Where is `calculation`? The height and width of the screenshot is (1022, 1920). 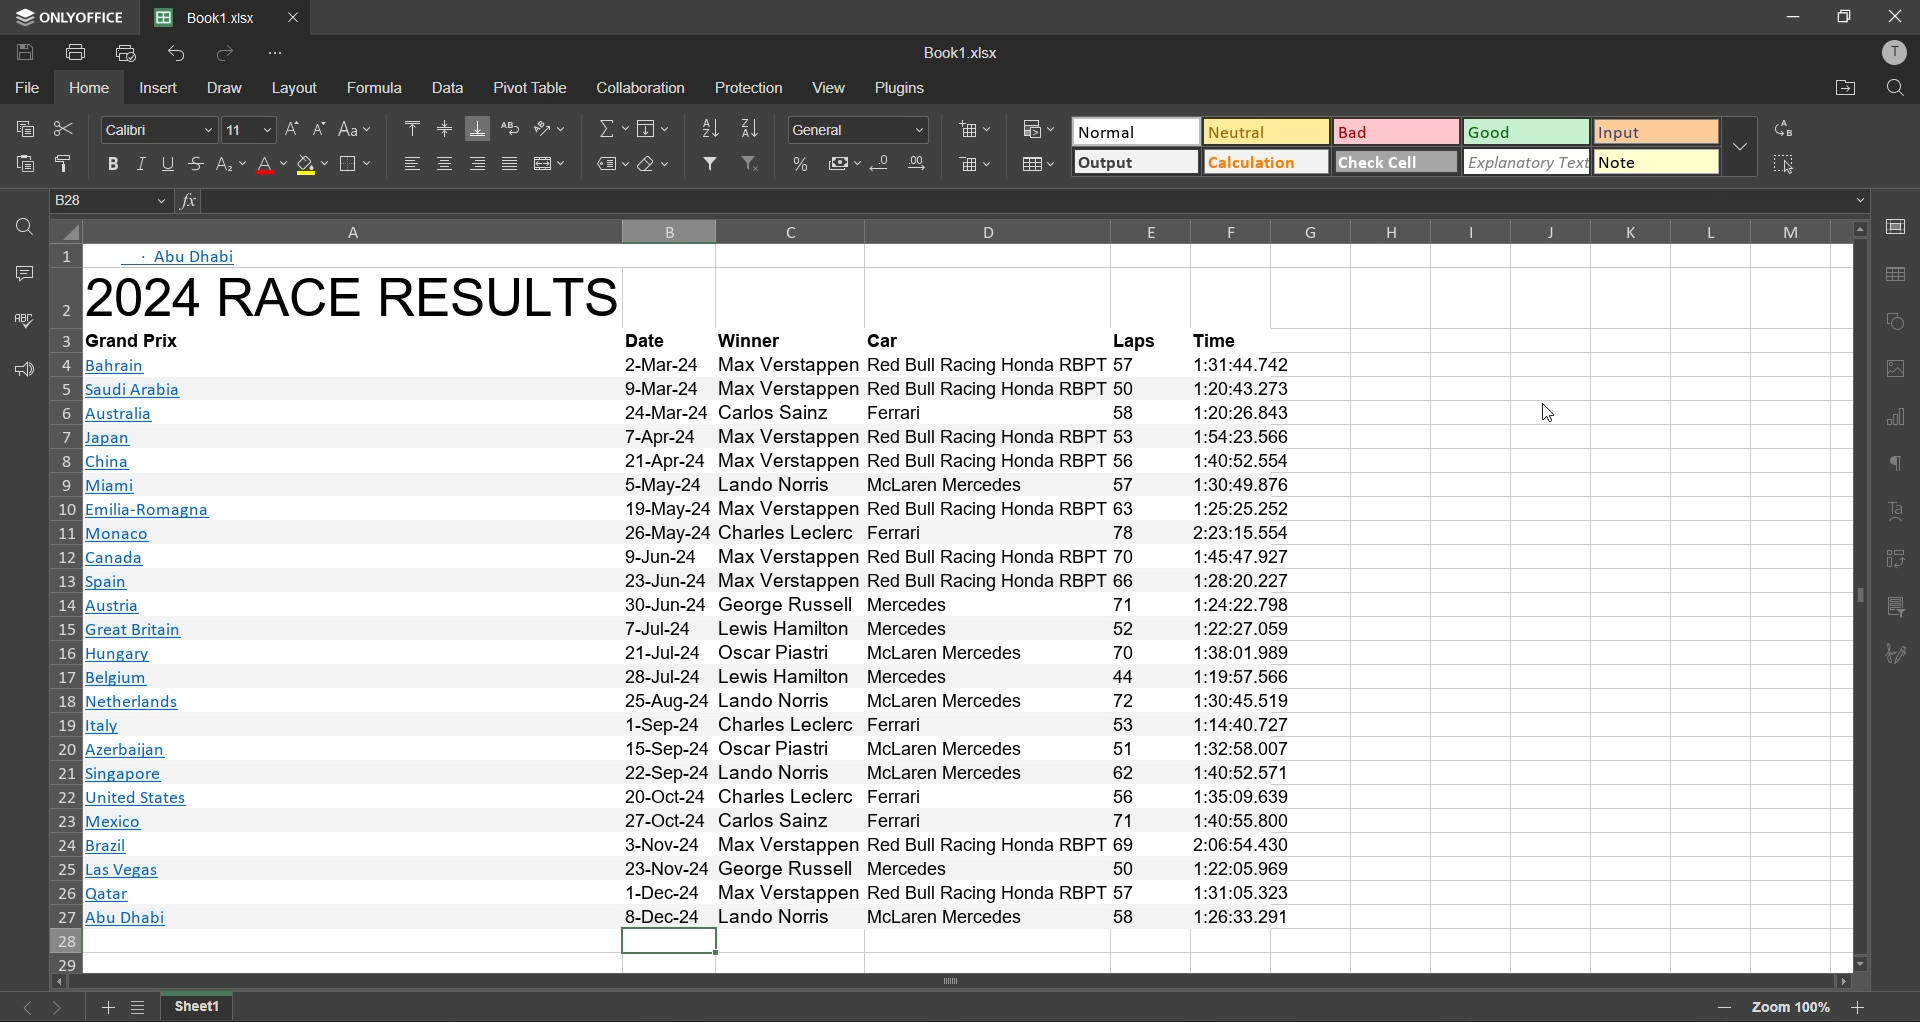
calculation is located at coordinates (1265, 162).